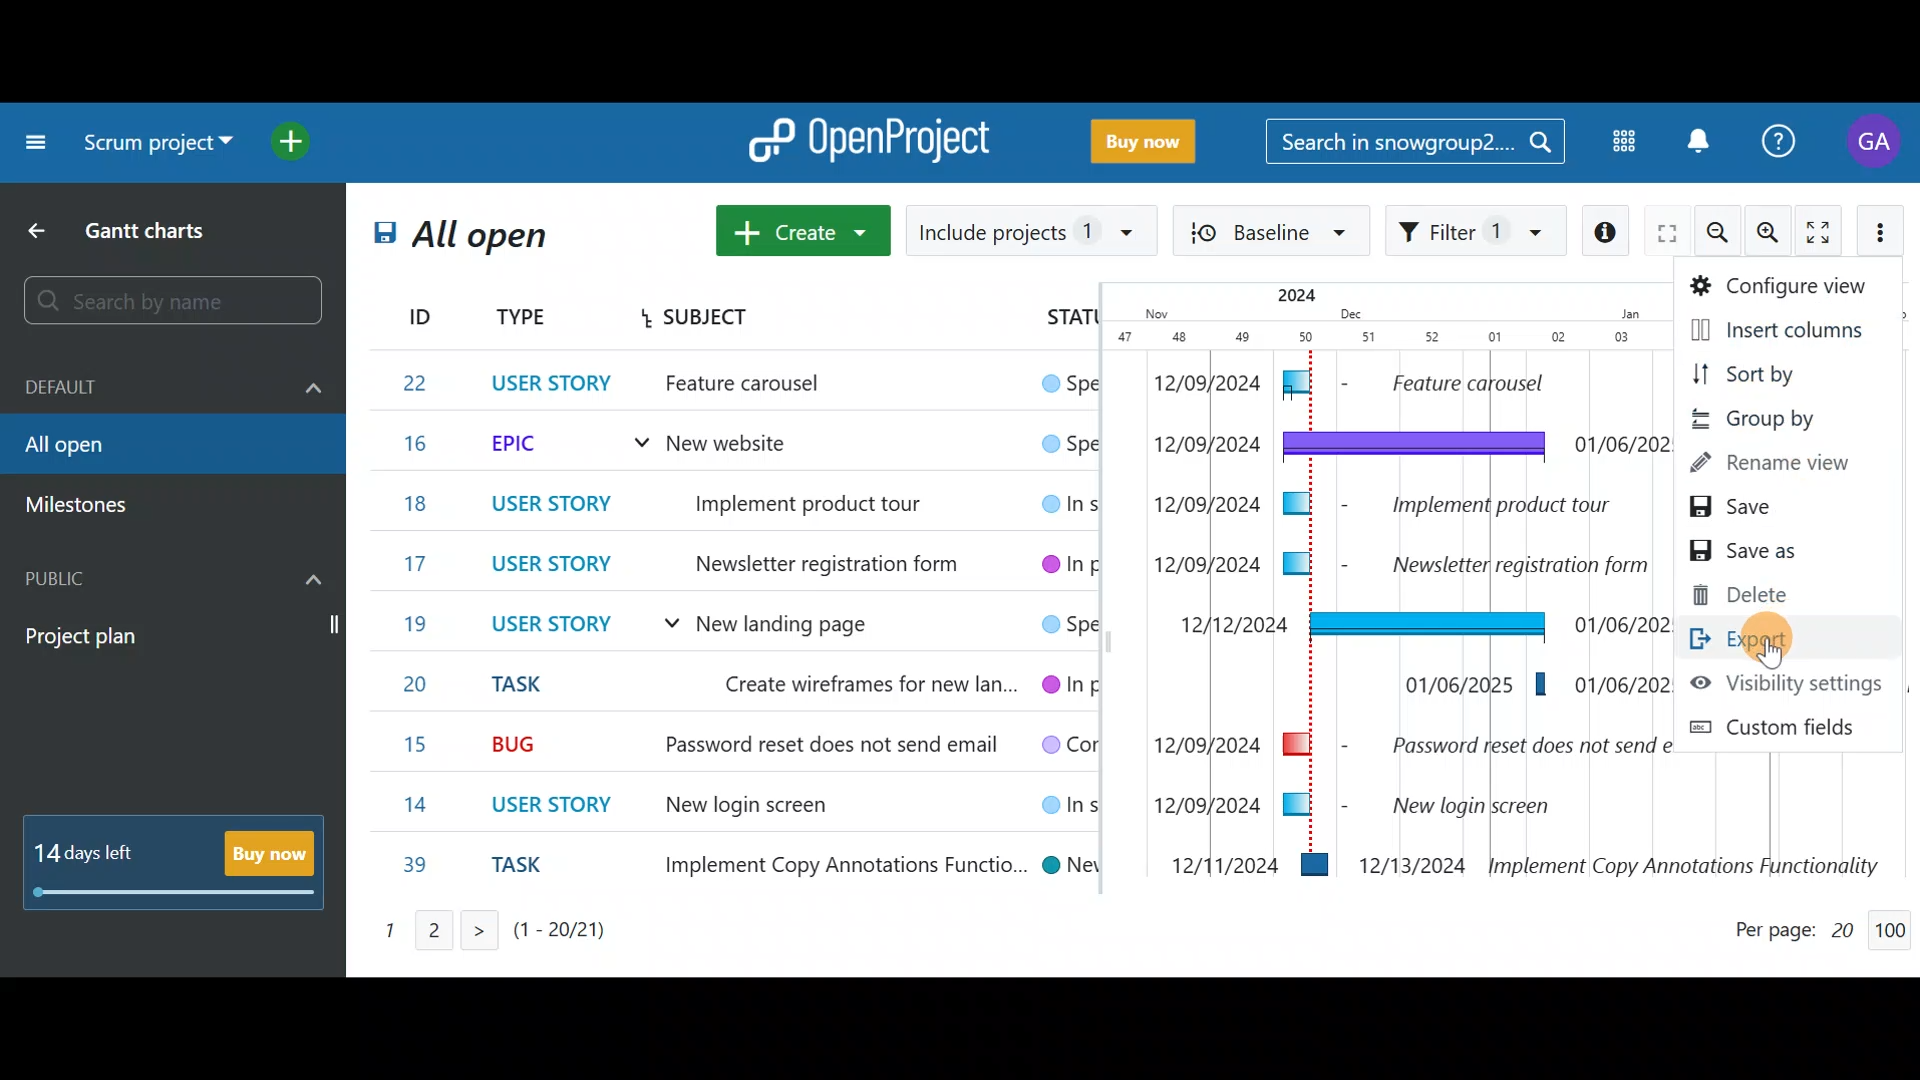 Image resolution: width=1920 pixels, height=1080 pixels. Describe the element at coordinates (1783, 139) in the screenshot. I see `Help` at that location.